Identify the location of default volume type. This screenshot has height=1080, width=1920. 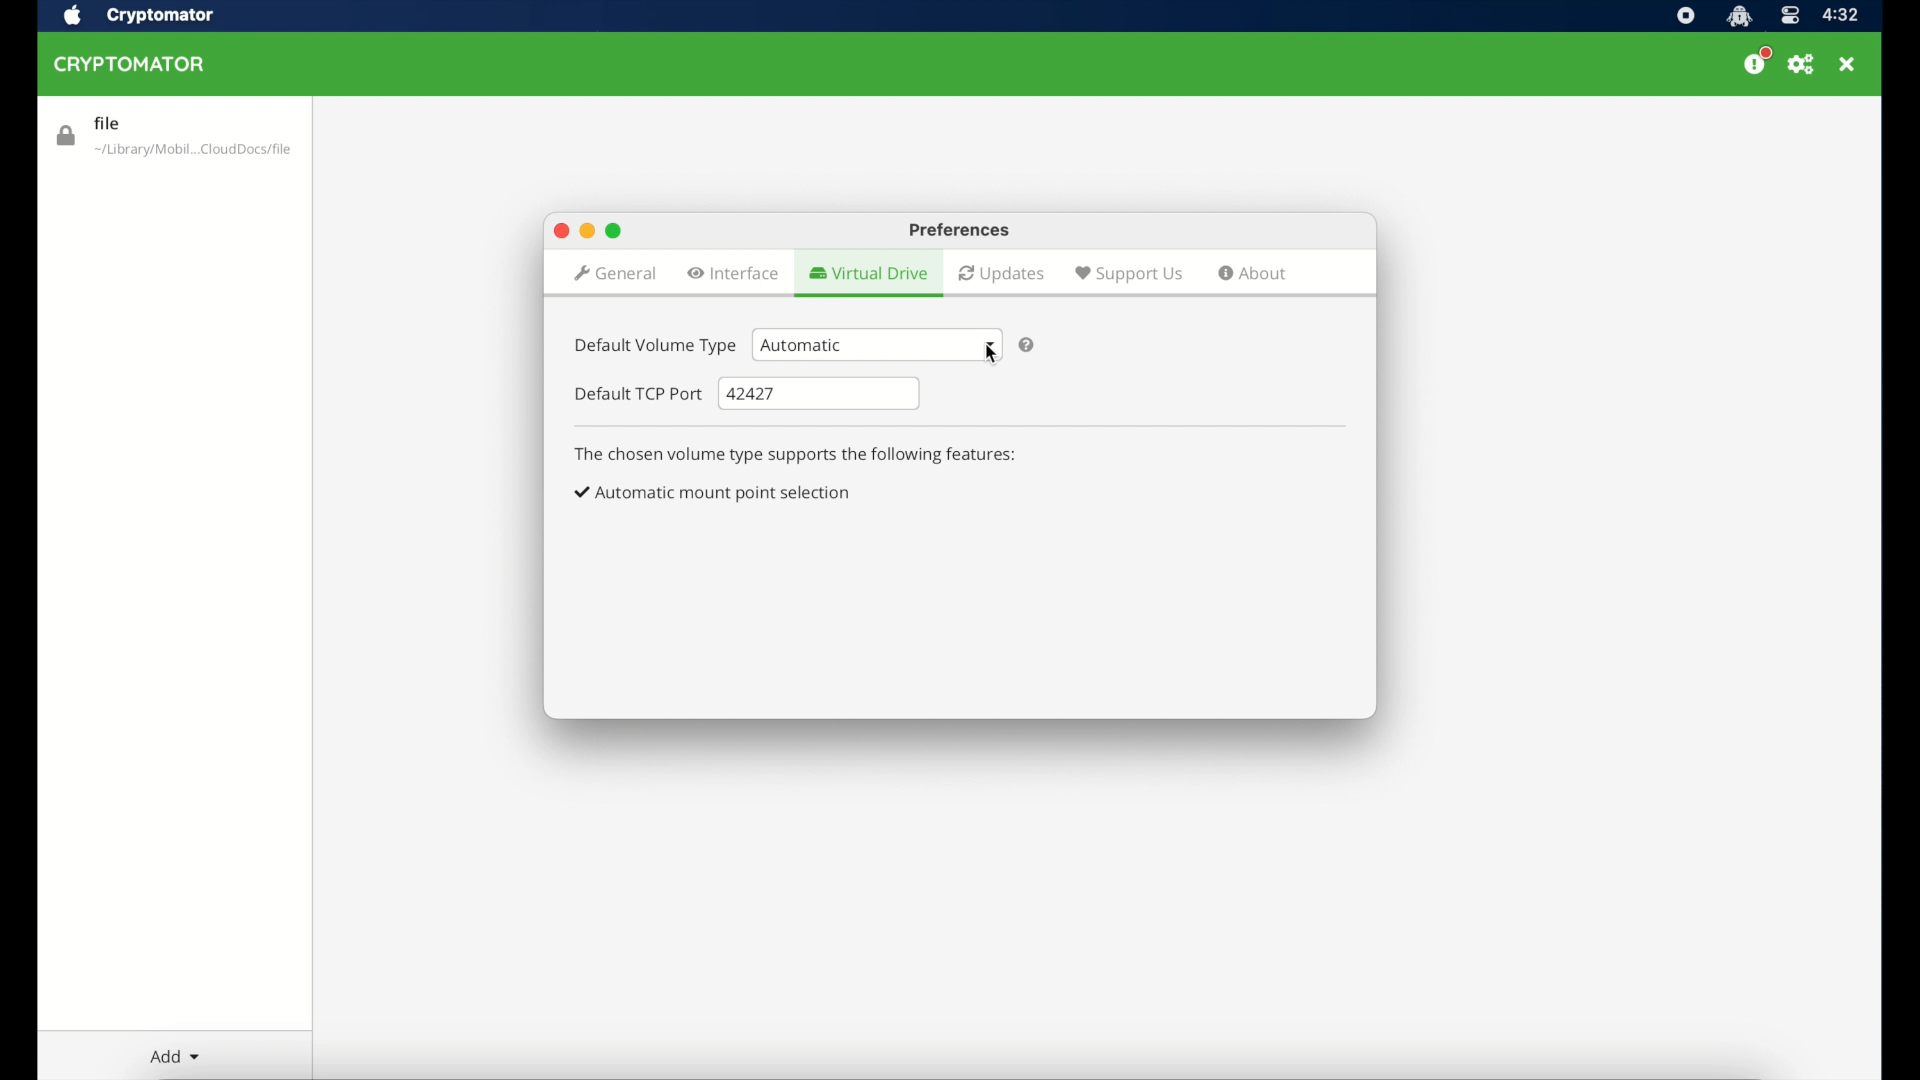
(653, 346).